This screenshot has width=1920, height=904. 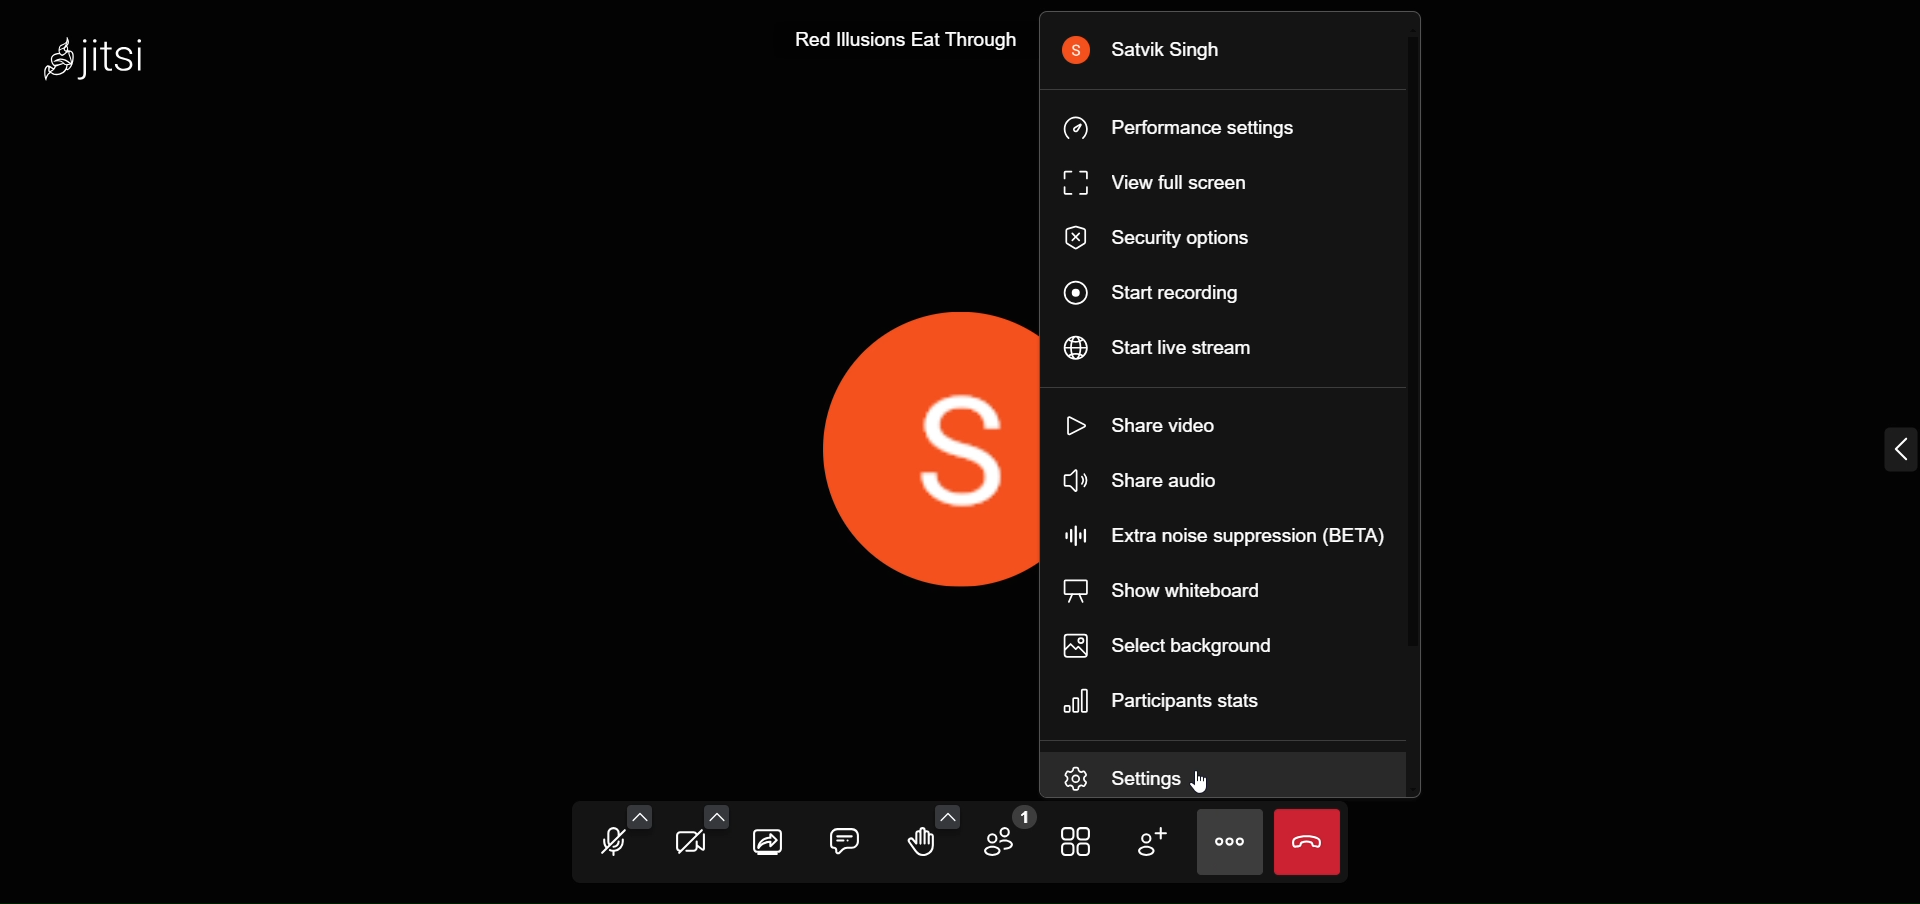 What do you see at coordinates (1181, 133) in the screenshot?
I see `performance setting` at bounding box center [1181, 133].